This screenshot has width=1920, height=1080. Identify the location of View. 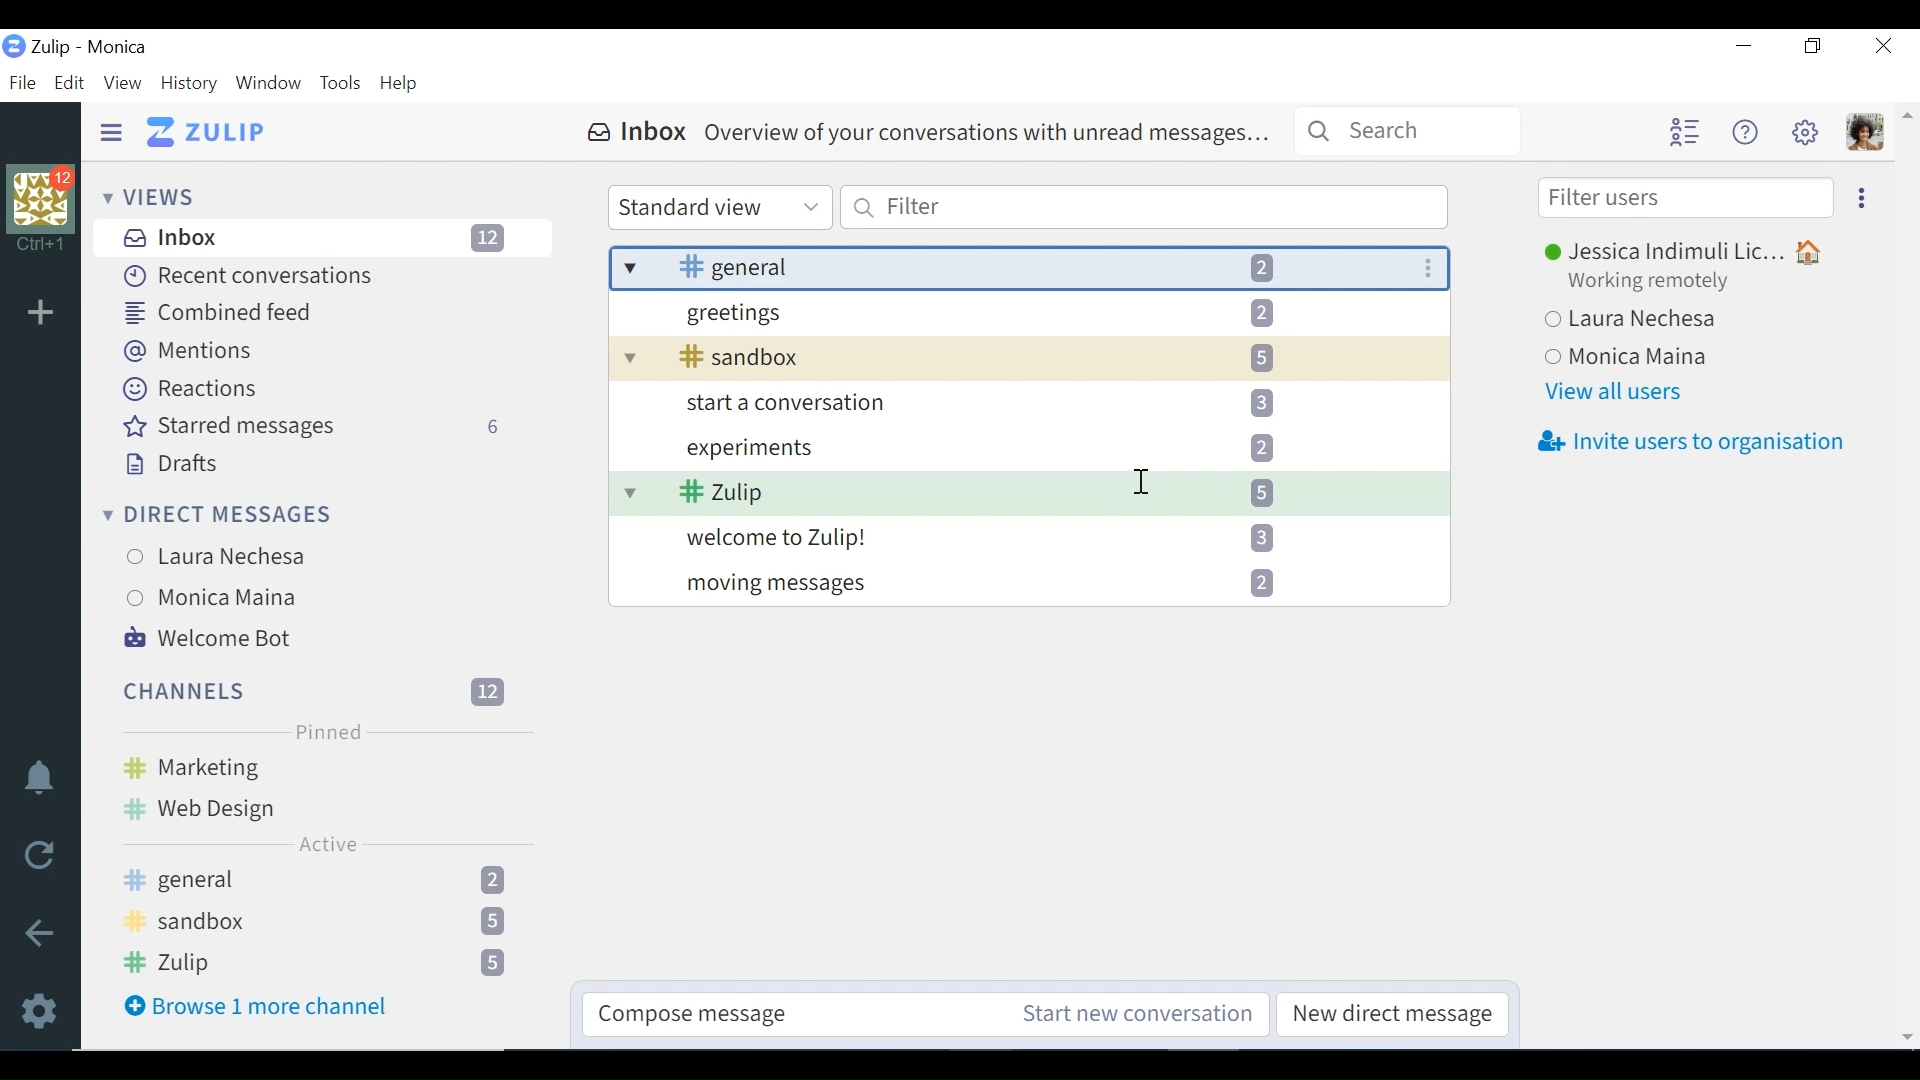
(122, 83).